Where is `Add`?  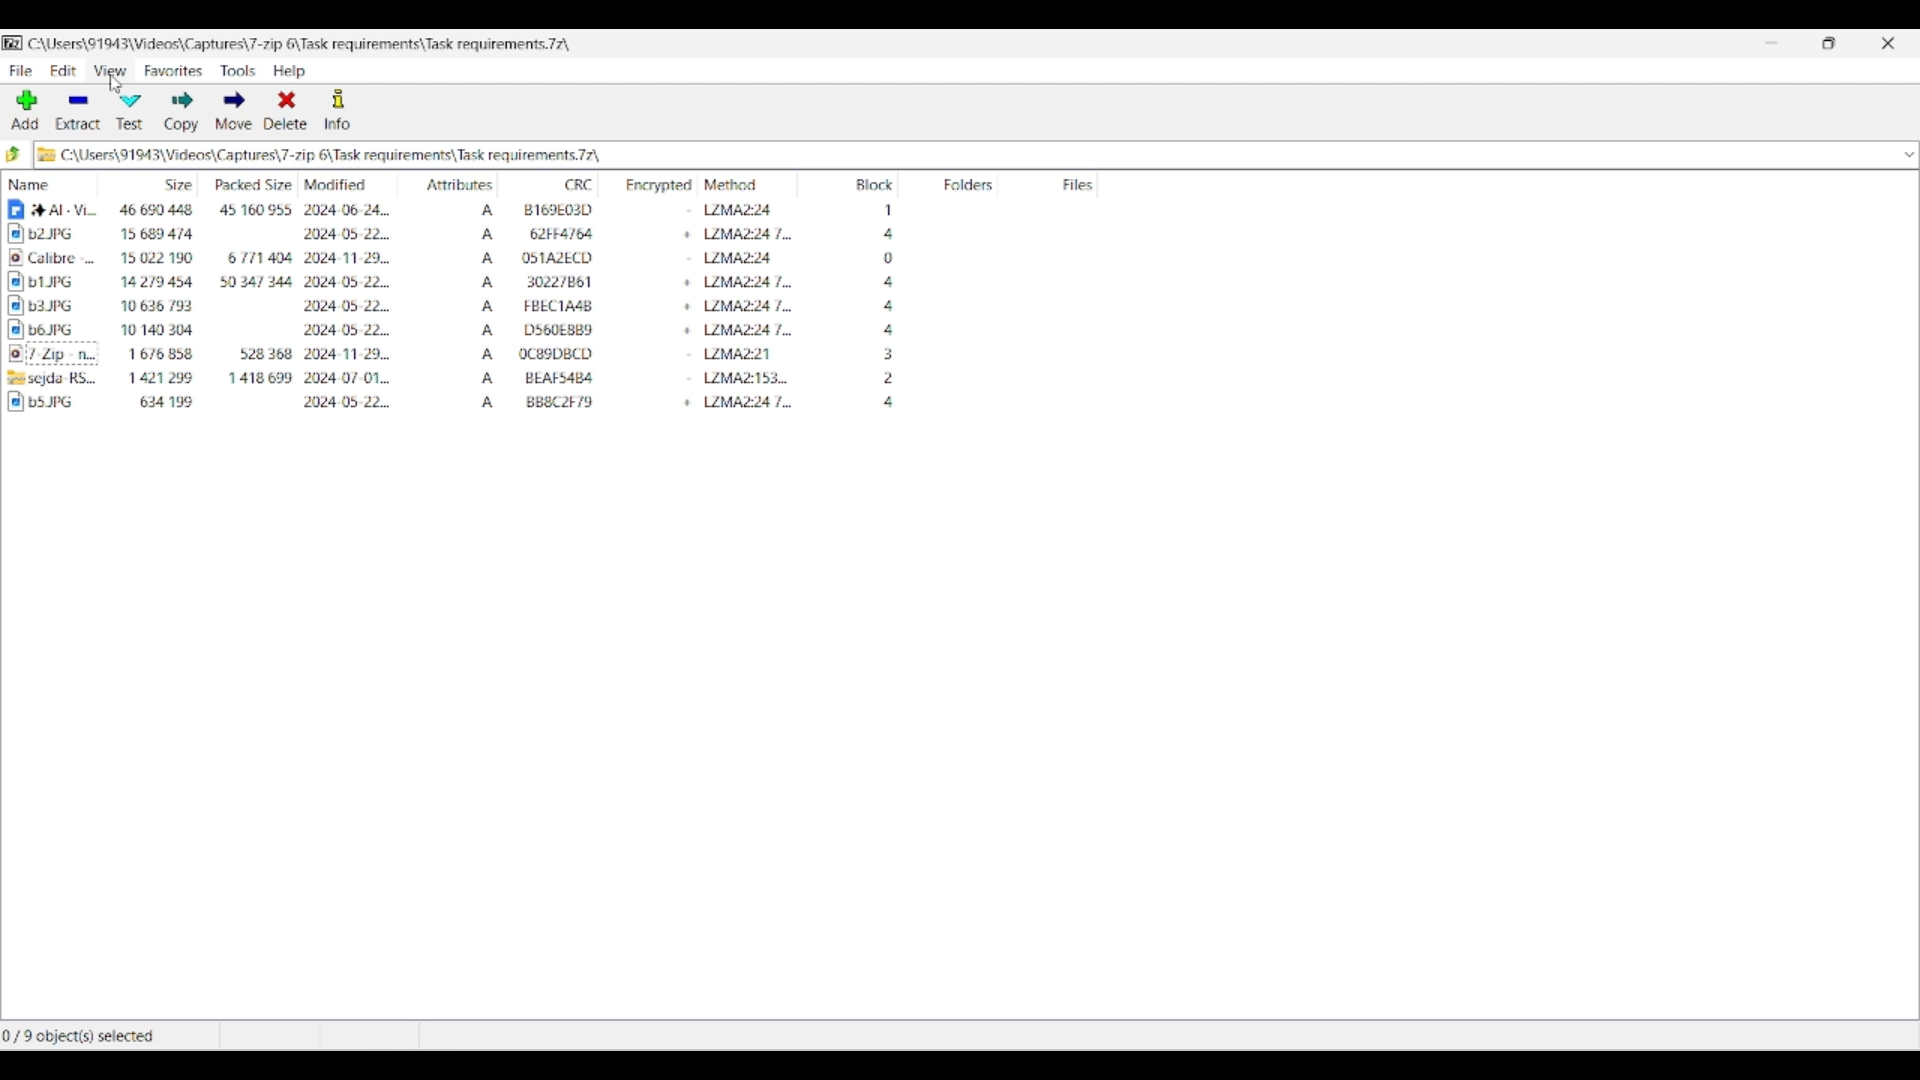 Add is located at coordinates (25, 110).